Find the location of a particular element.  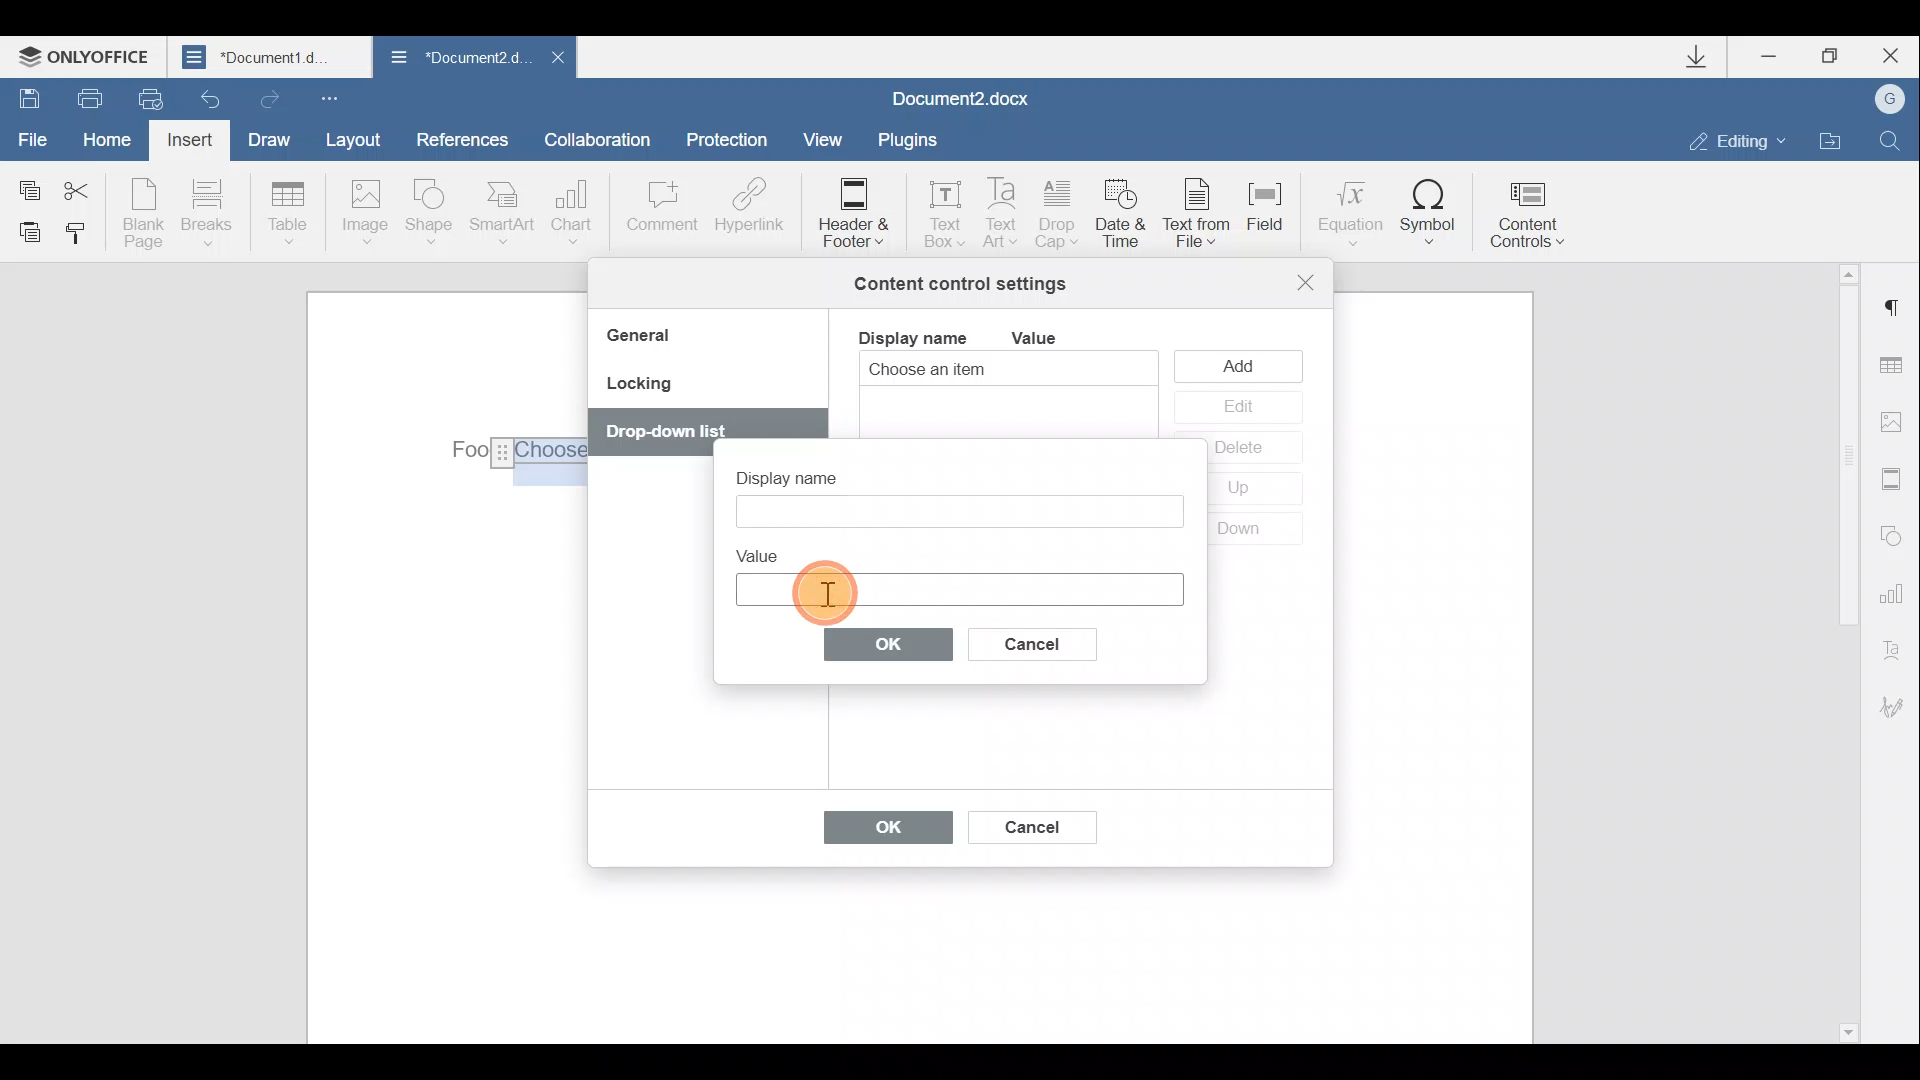

Edit is located at coordinates (1237, 408).